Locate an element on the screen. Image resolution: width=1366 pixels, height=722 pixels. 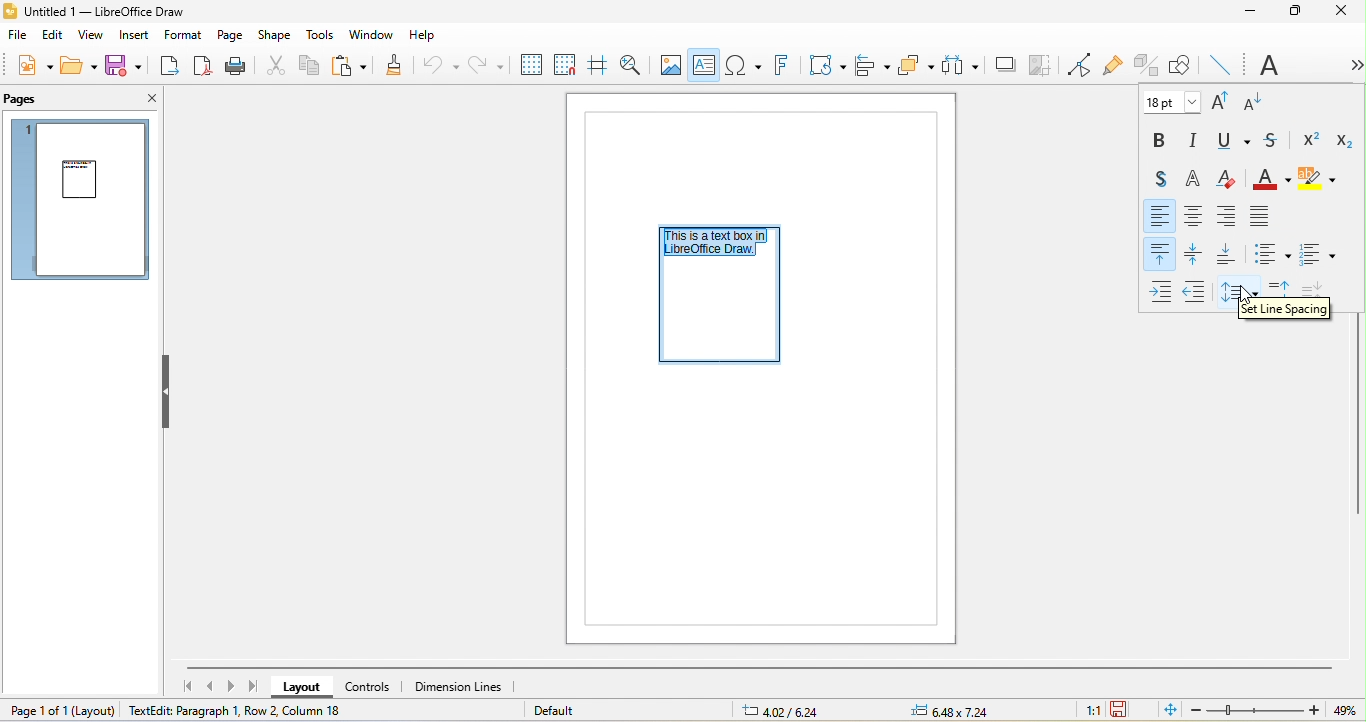
page 1 of 1 is located at coordinates (60, 712).